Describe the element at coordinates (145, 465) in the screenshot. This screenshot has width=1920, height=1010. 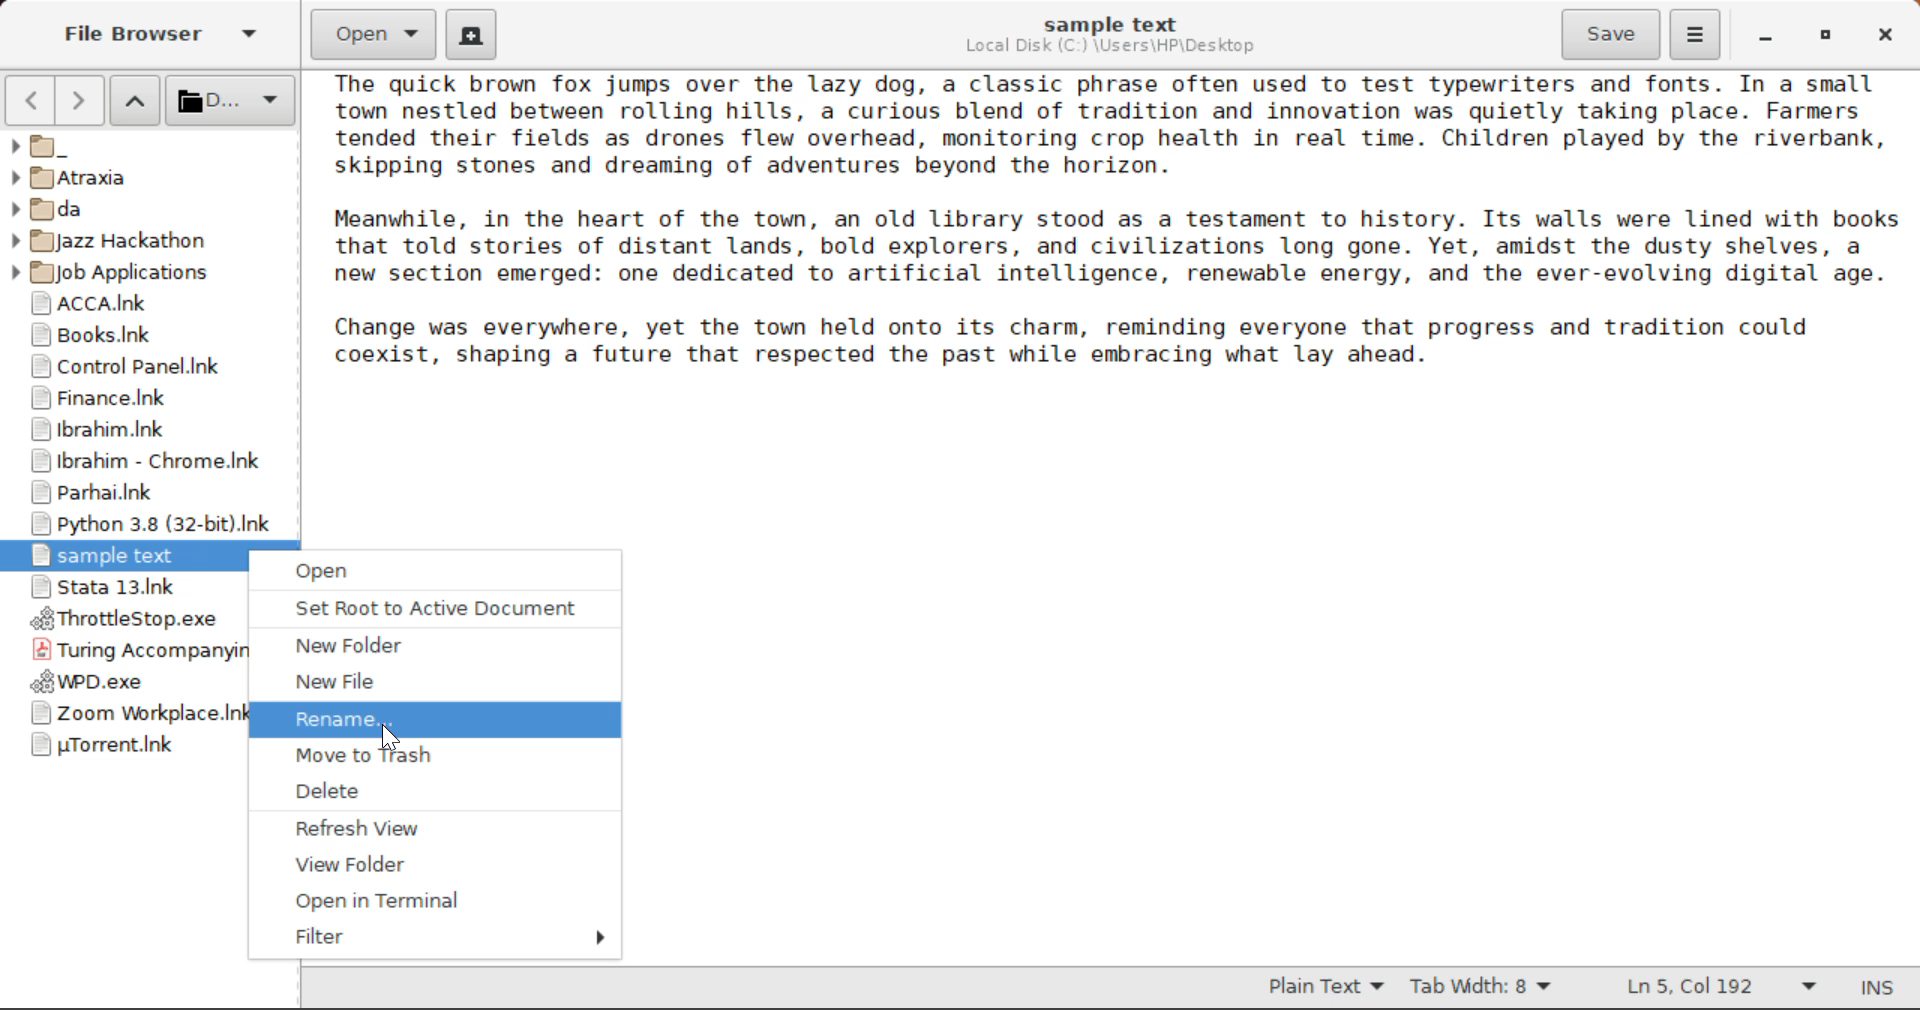
I see `Ibrahim - Chrome Shortcut Link` at that location.